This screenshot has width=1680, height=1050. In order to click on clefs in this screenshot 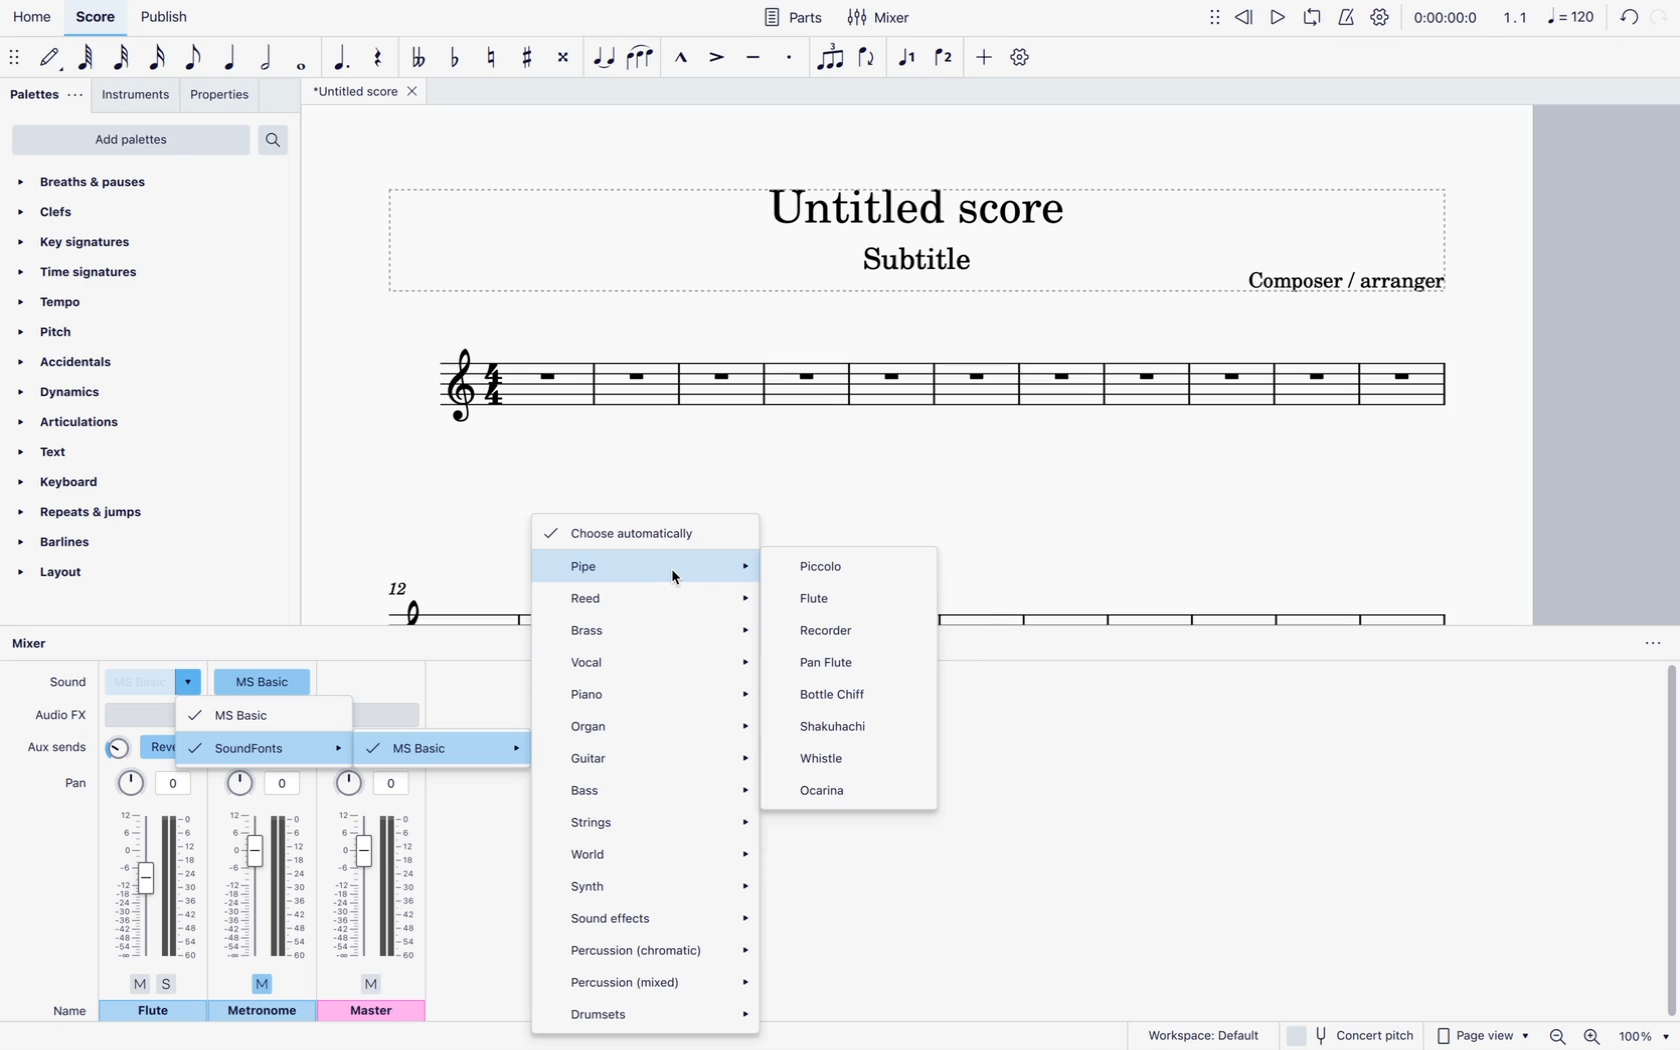, I will do `click(107, 211)`.